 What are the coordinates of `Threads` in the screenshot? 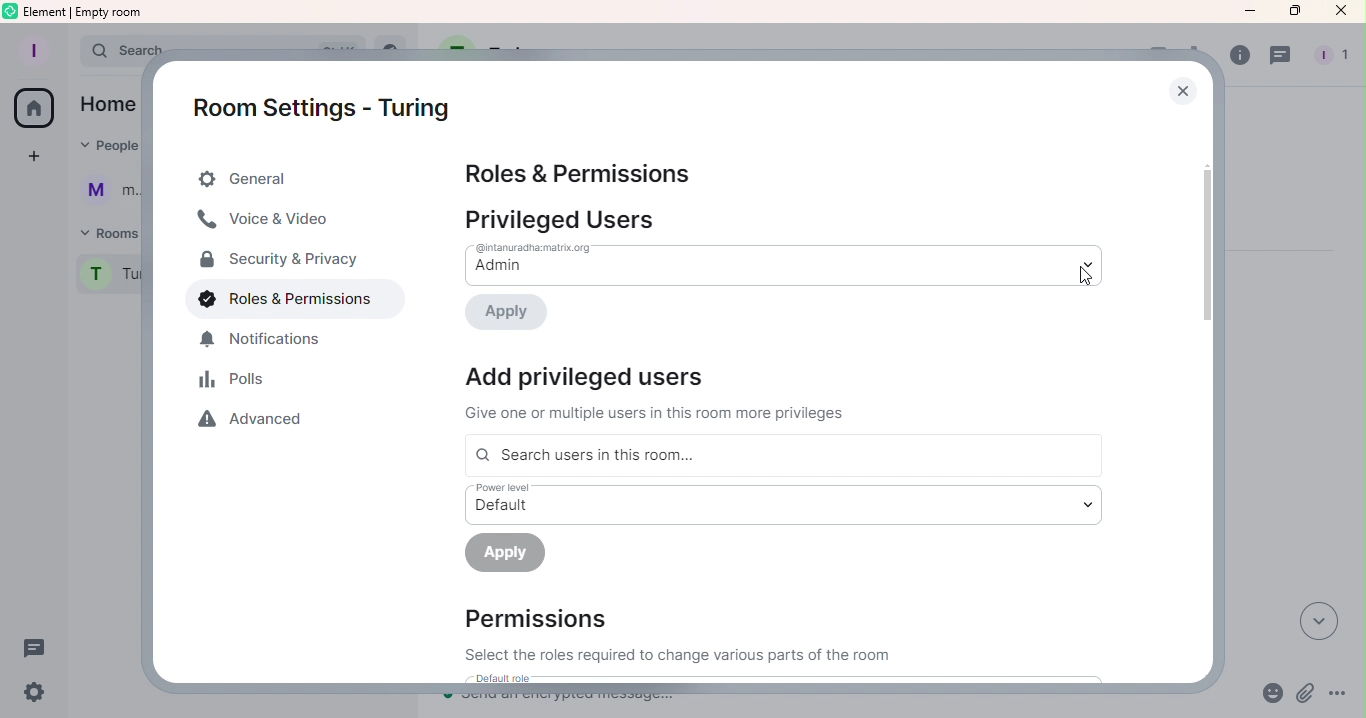 It's located at (1281, 59).